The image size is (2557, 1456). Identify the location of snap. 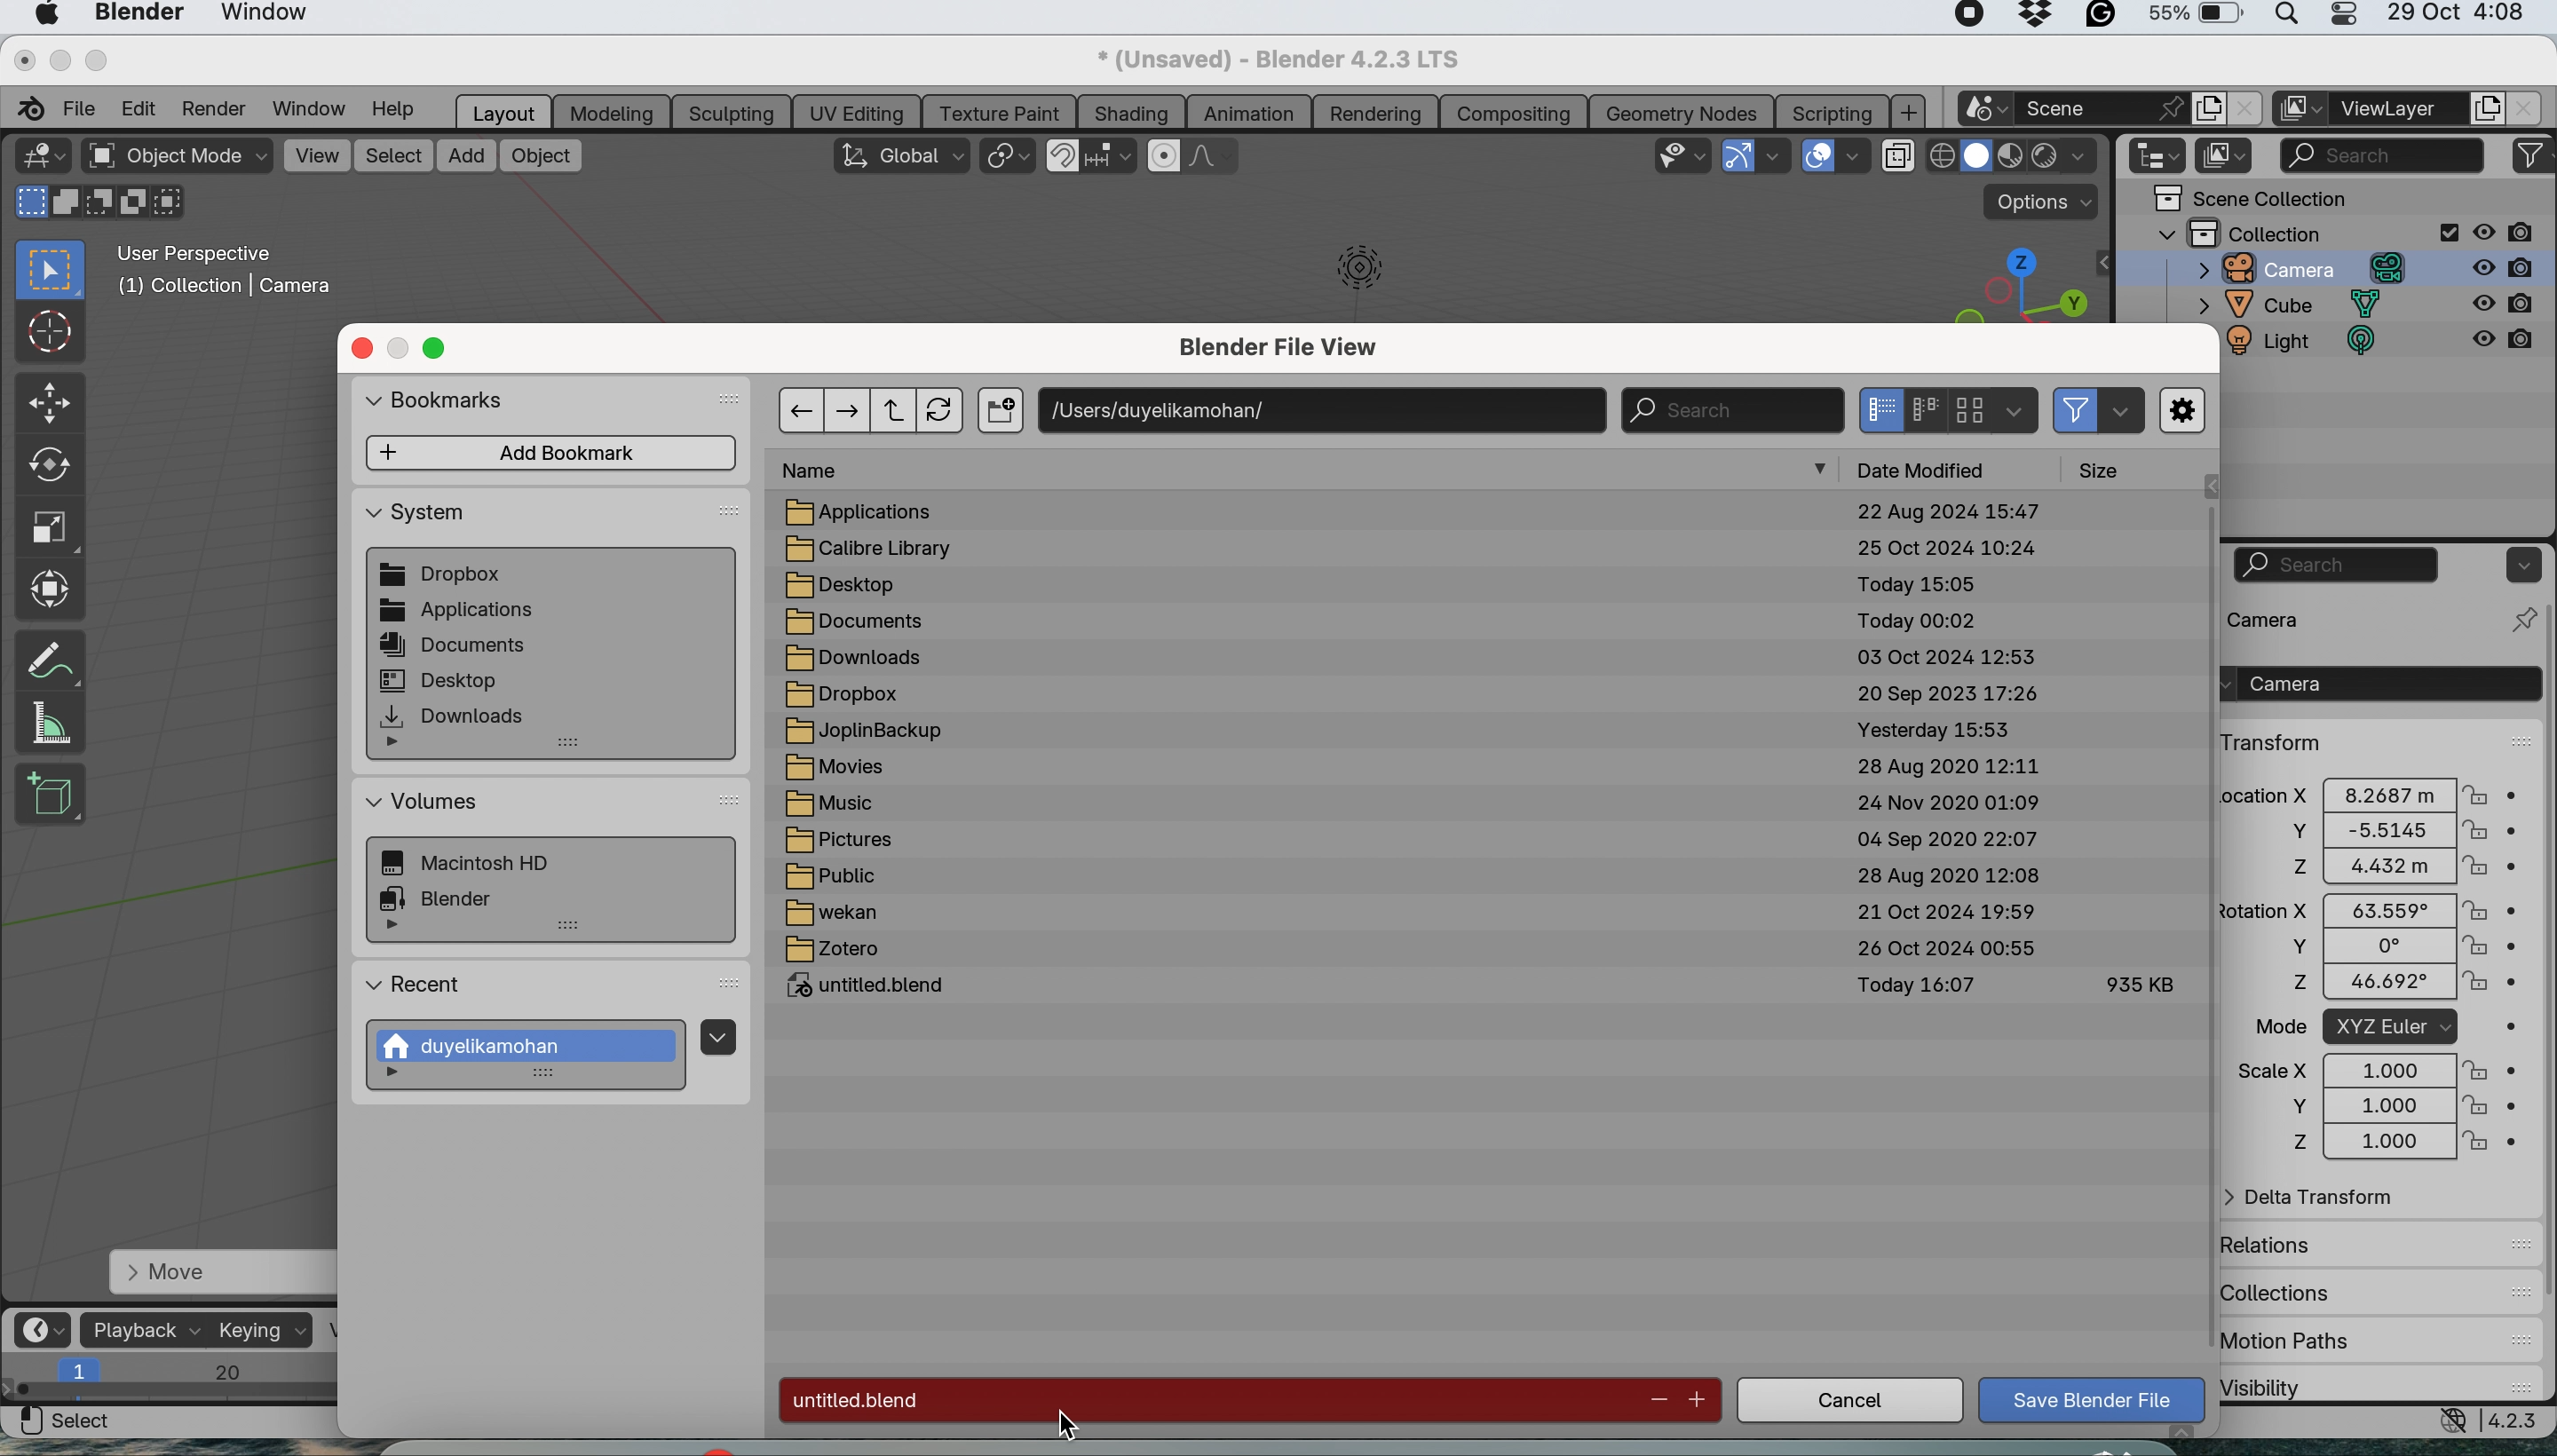
(1064, 157).